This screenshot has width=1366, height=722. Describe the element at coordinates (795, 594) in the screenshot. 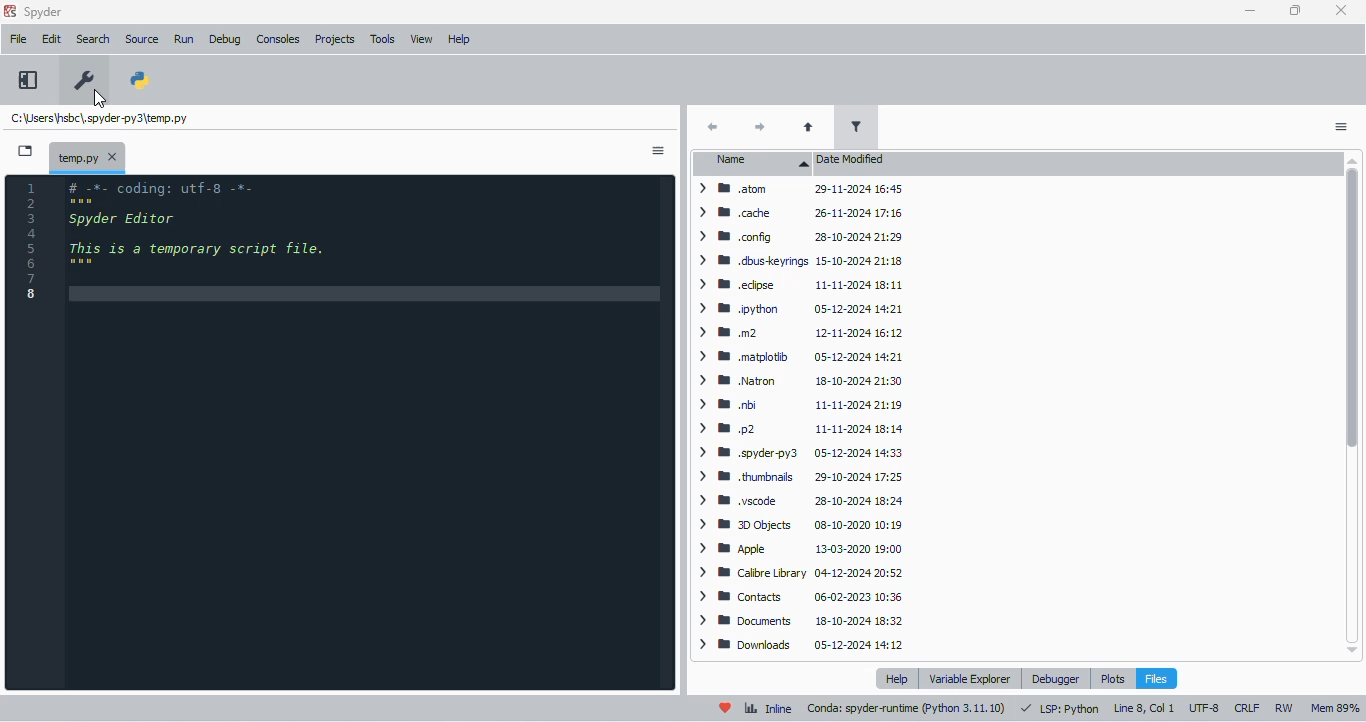

I see `| > ® Contacts 06-02-2023 10:36` at that location.